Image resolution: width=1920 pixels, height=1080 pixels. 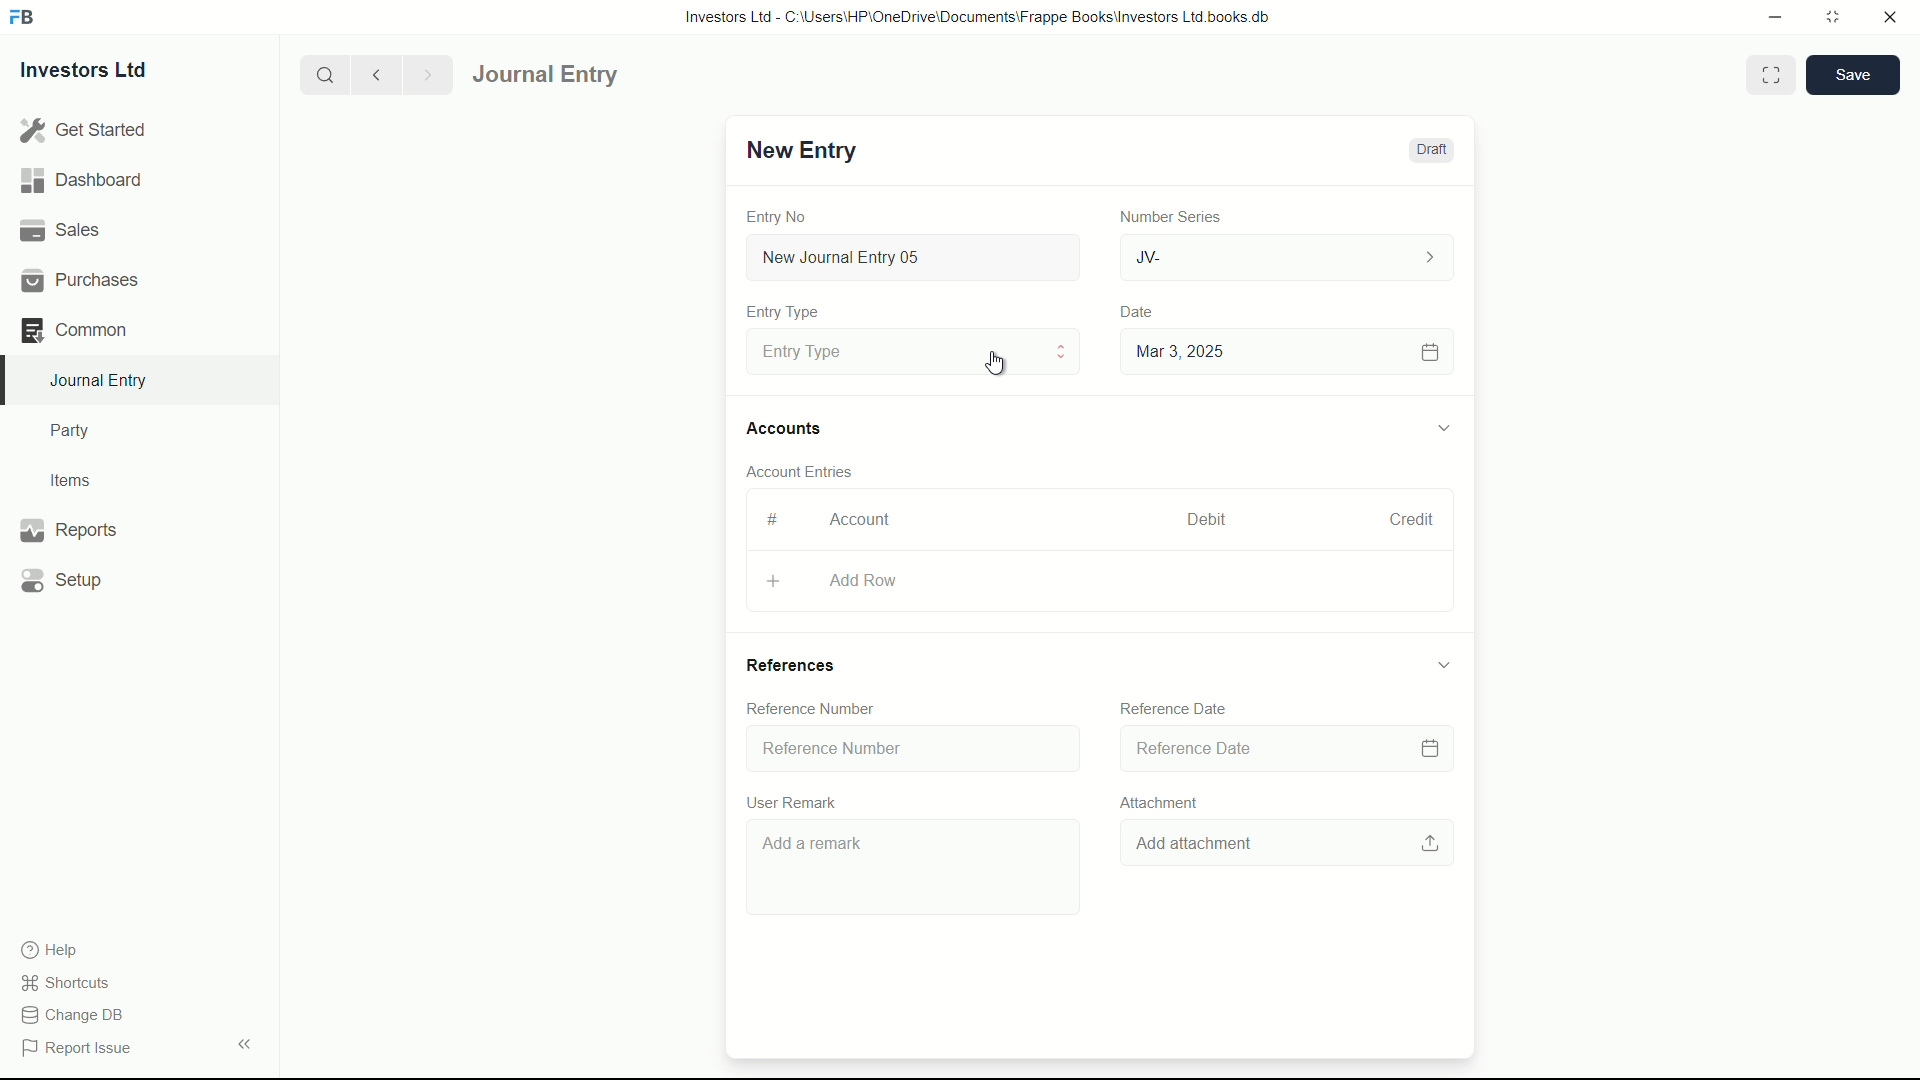 What do you see at coordinates (323, 73) in the screenshot?
I see `search` at bounding box center [323, 73].